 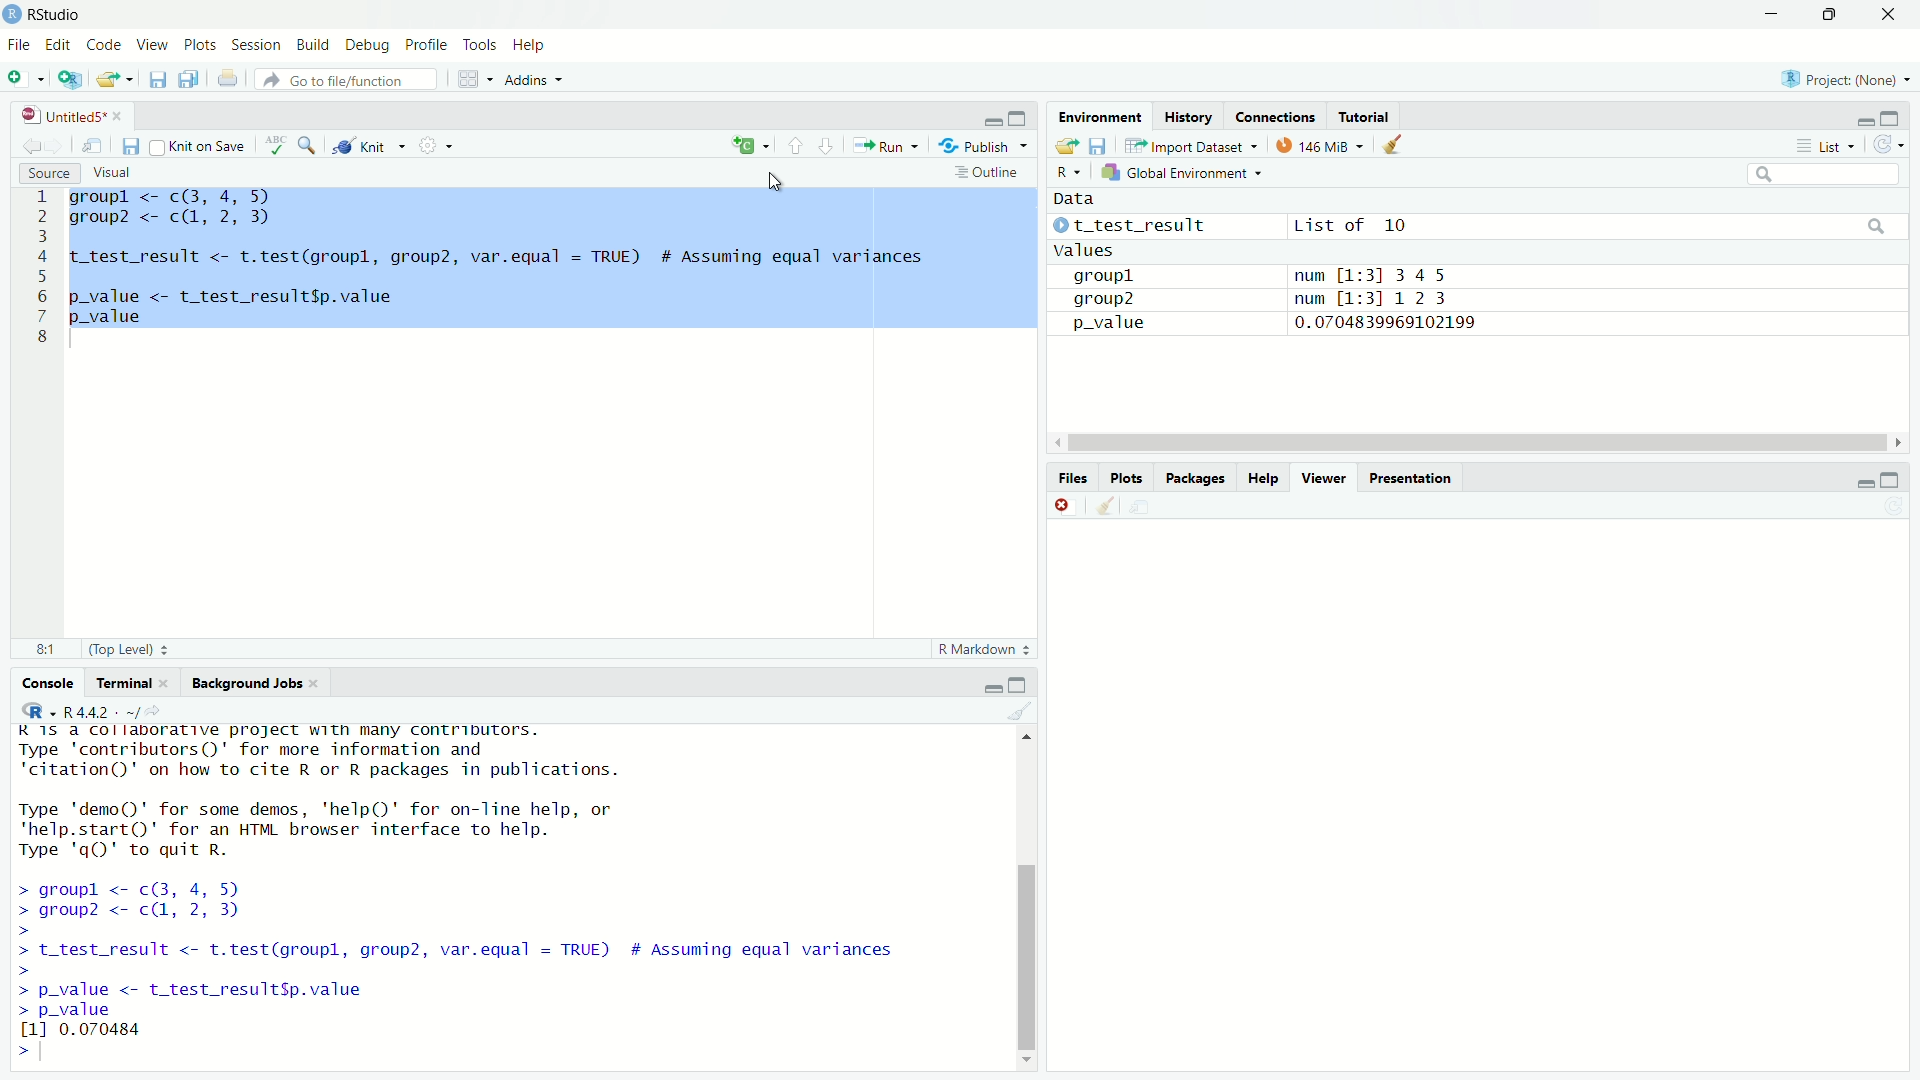 I want to click on save all open document, so click(x=186, y=77).